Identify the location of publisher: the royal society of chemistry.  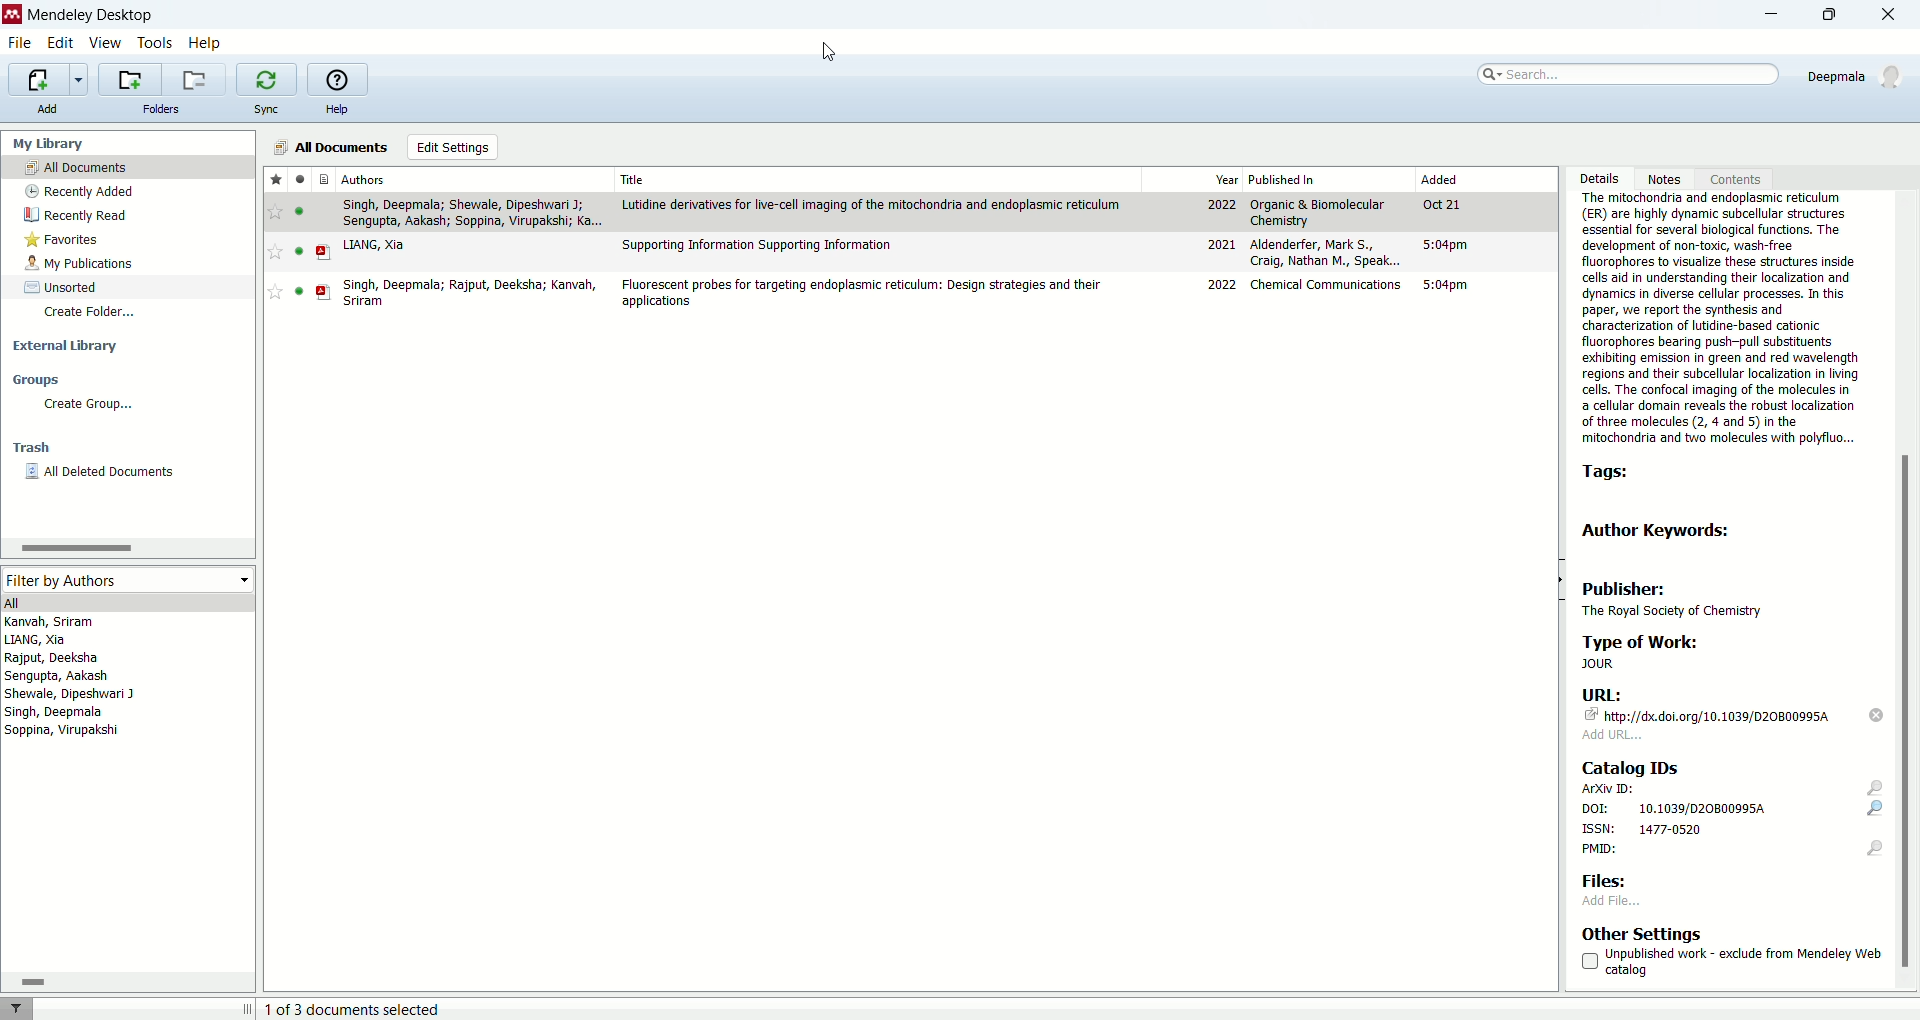
(1682, 597).